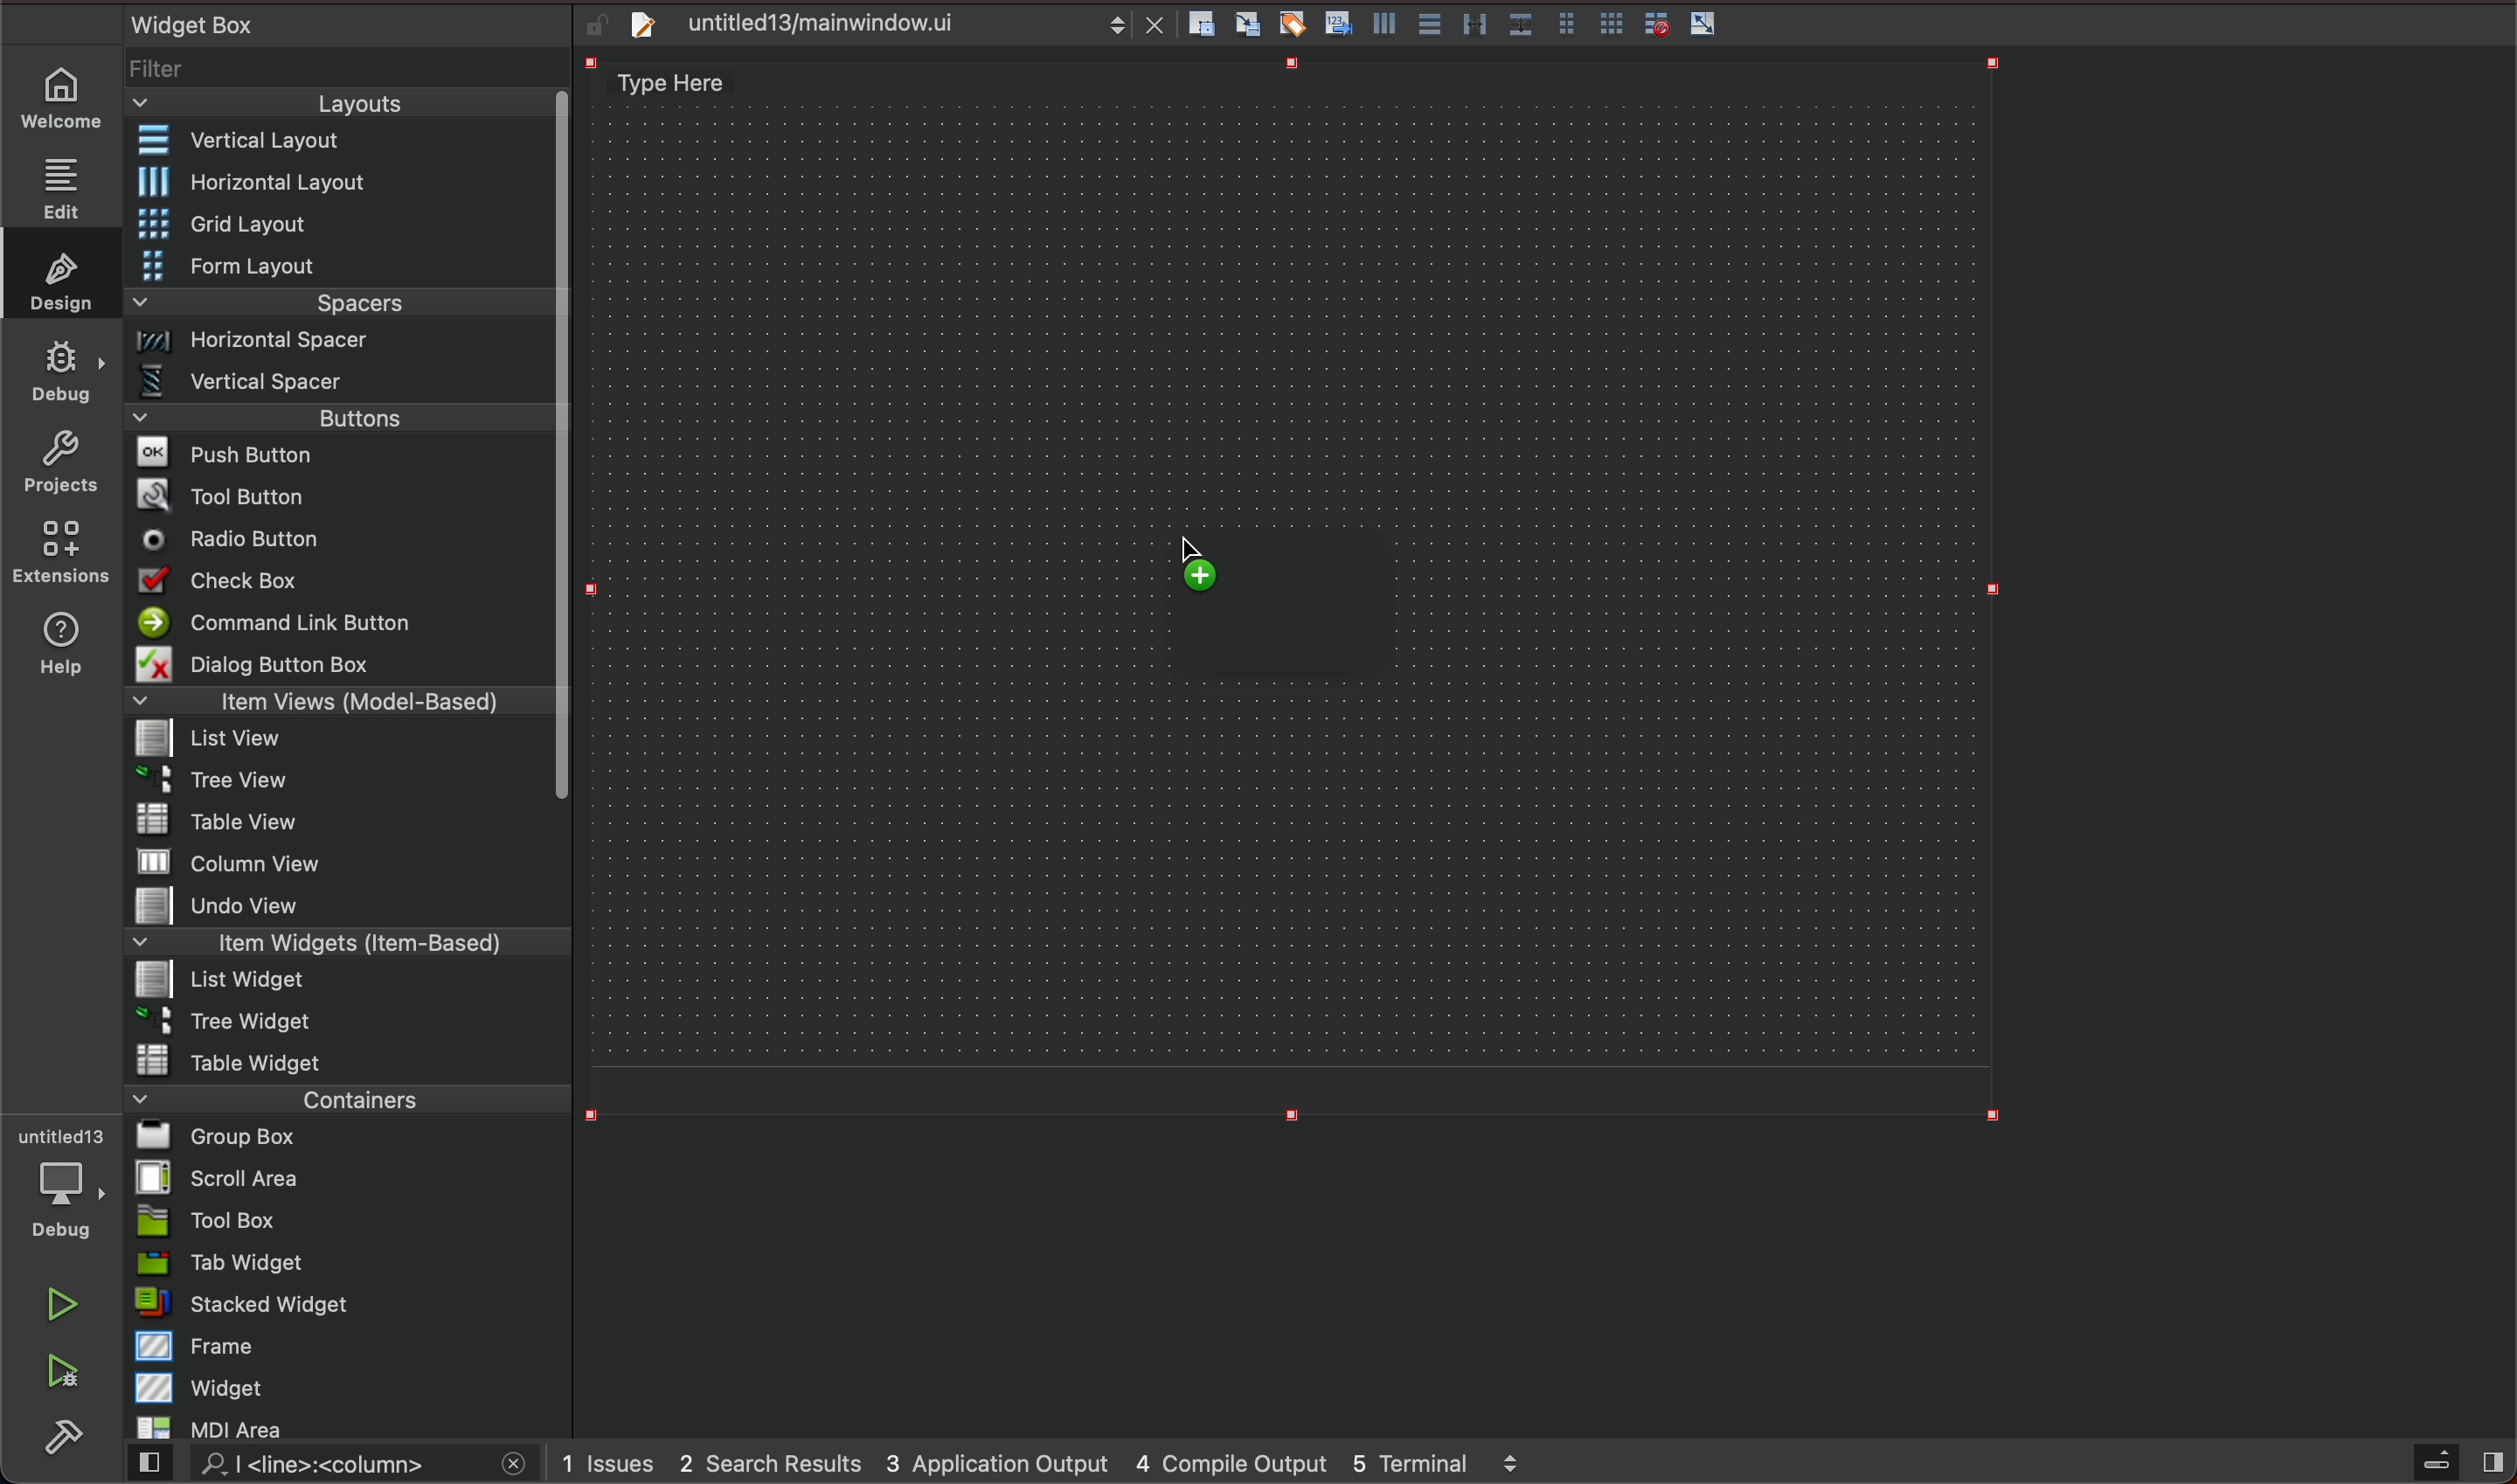 This screenshot has width=2517, height=1484. What do you see at coordinates (353, 416) in the screenshot?
I see `buttons` at bounding box center [353, 416].